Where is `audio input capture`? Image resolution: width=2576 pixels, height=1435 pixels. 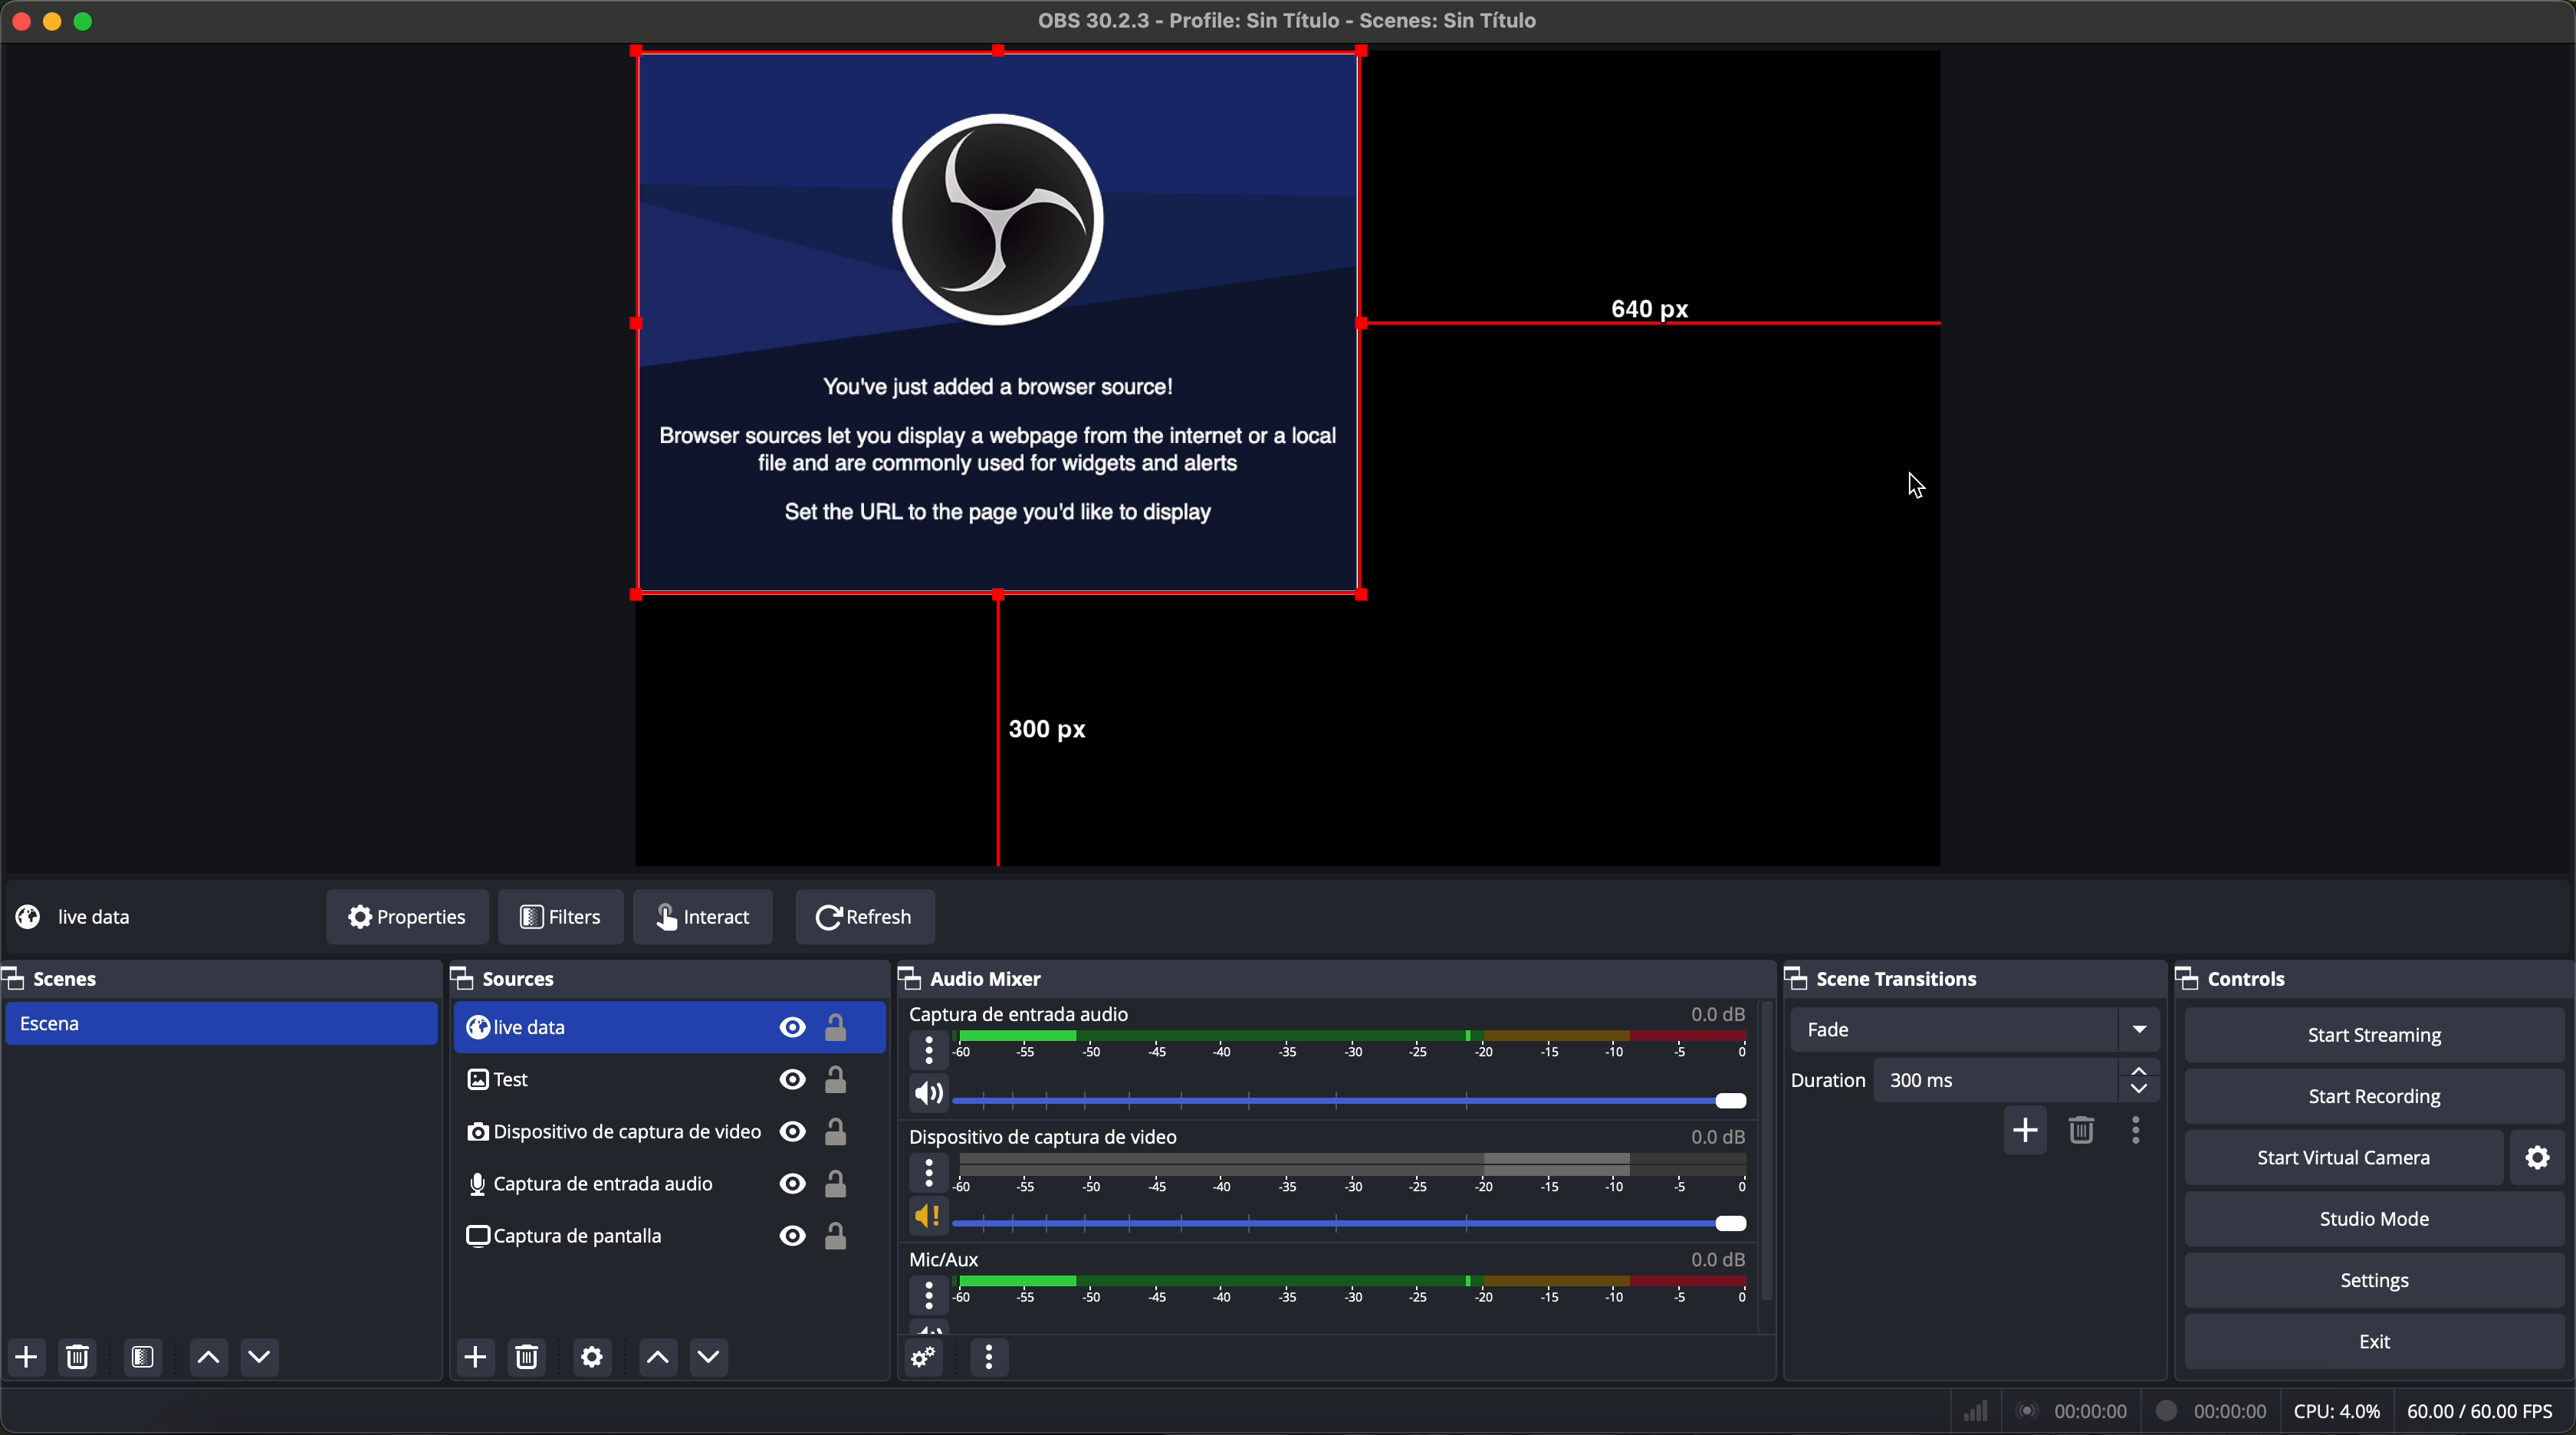 audio input capture is located at coordinates (1021, 1014).